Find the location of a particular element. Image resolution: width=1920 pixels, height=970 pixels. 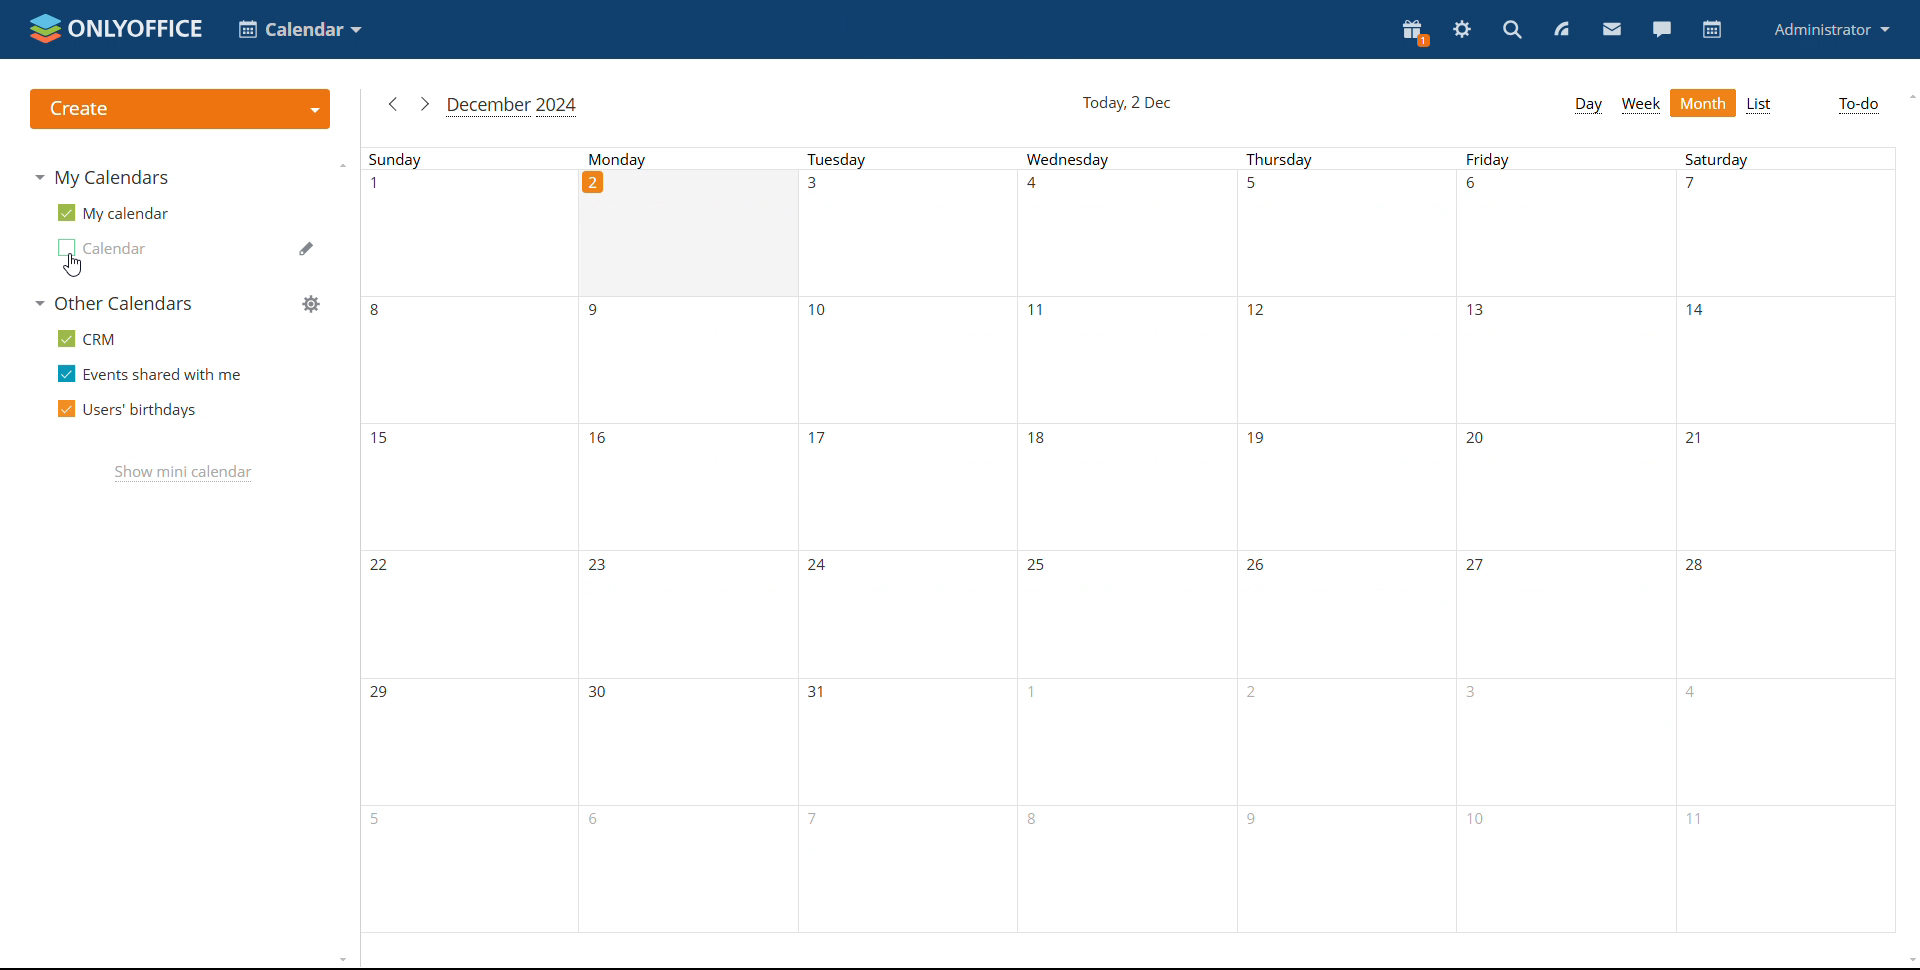

previous month is located at coordinates (393, 104).